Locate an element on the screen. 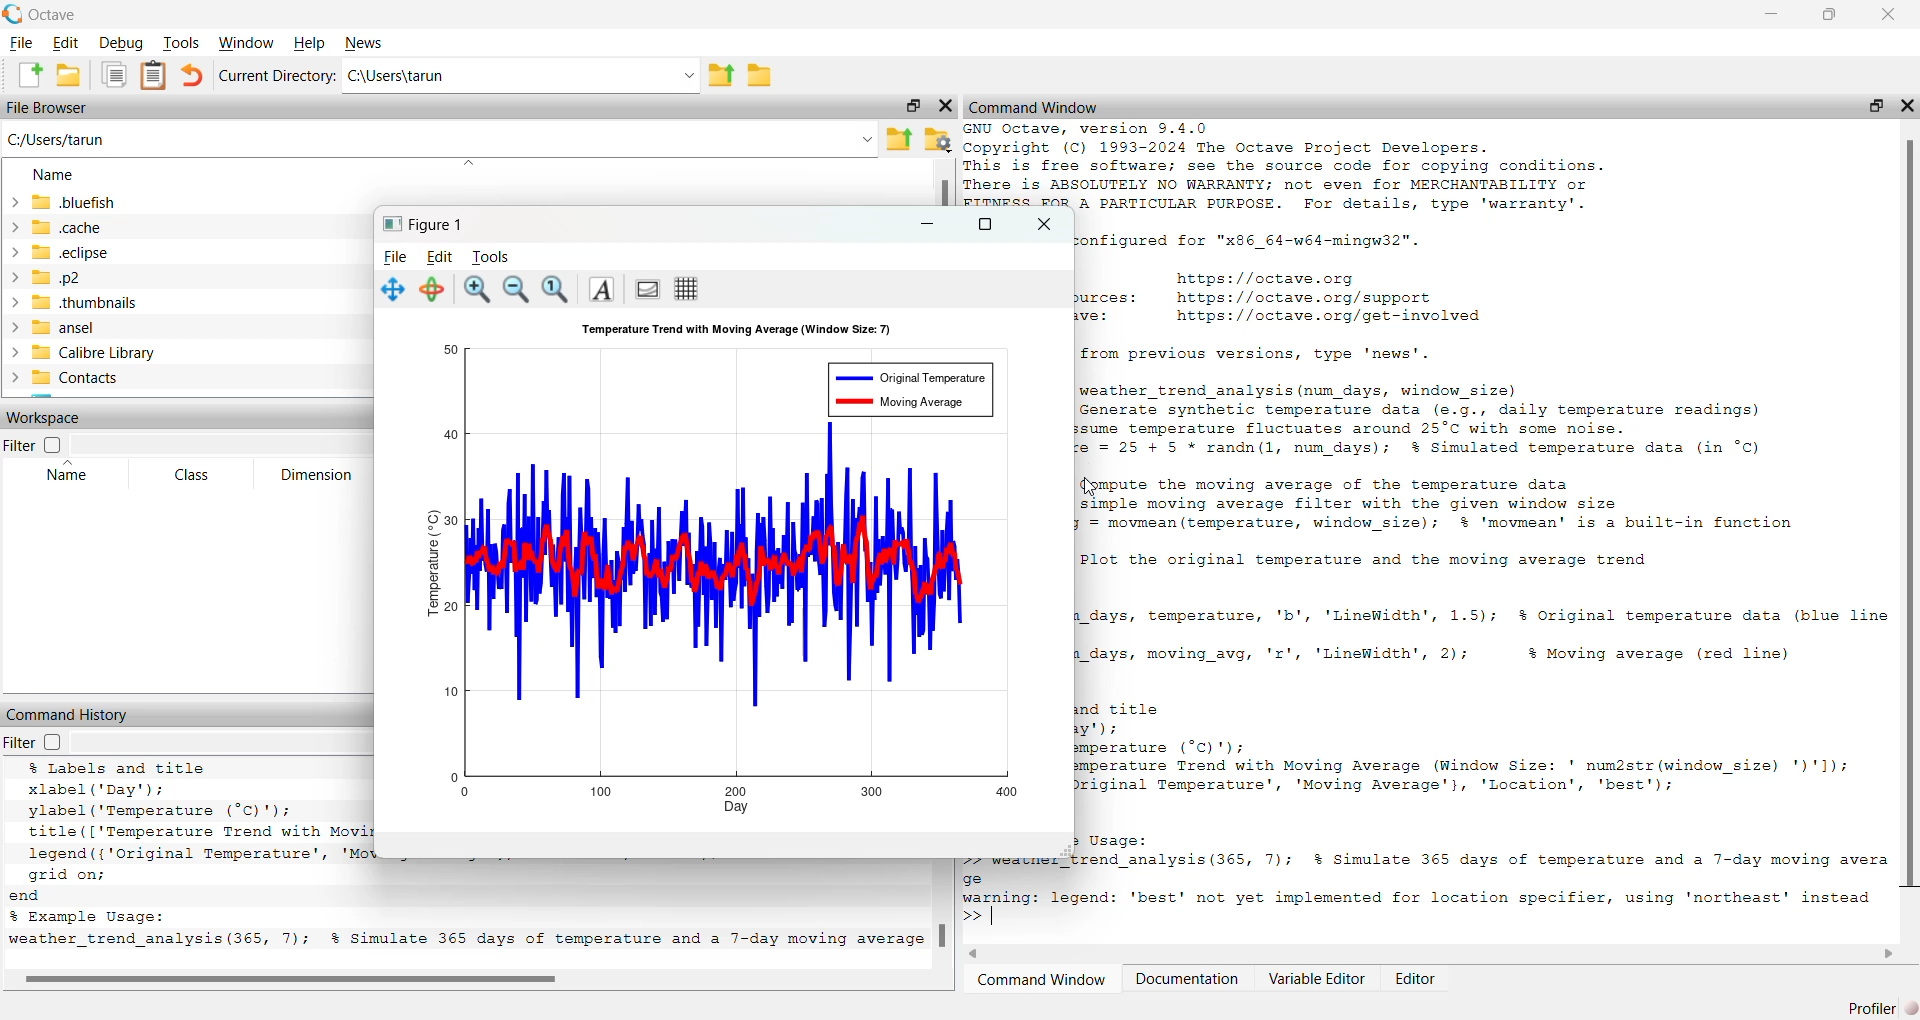 This screenshot has height=1020, width=1920. Command Window is located at coordinates (1040, 982).